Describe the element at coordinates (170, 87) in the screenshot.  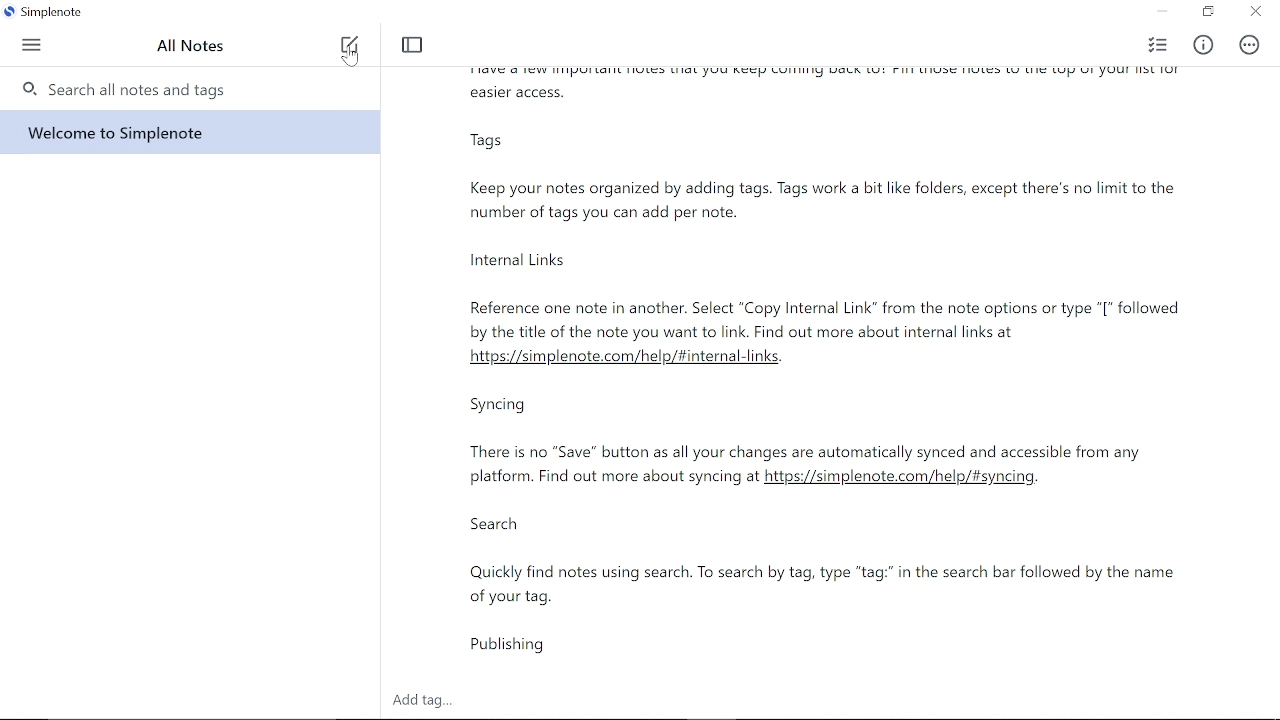
I see `Search all notes and tags` at that location.